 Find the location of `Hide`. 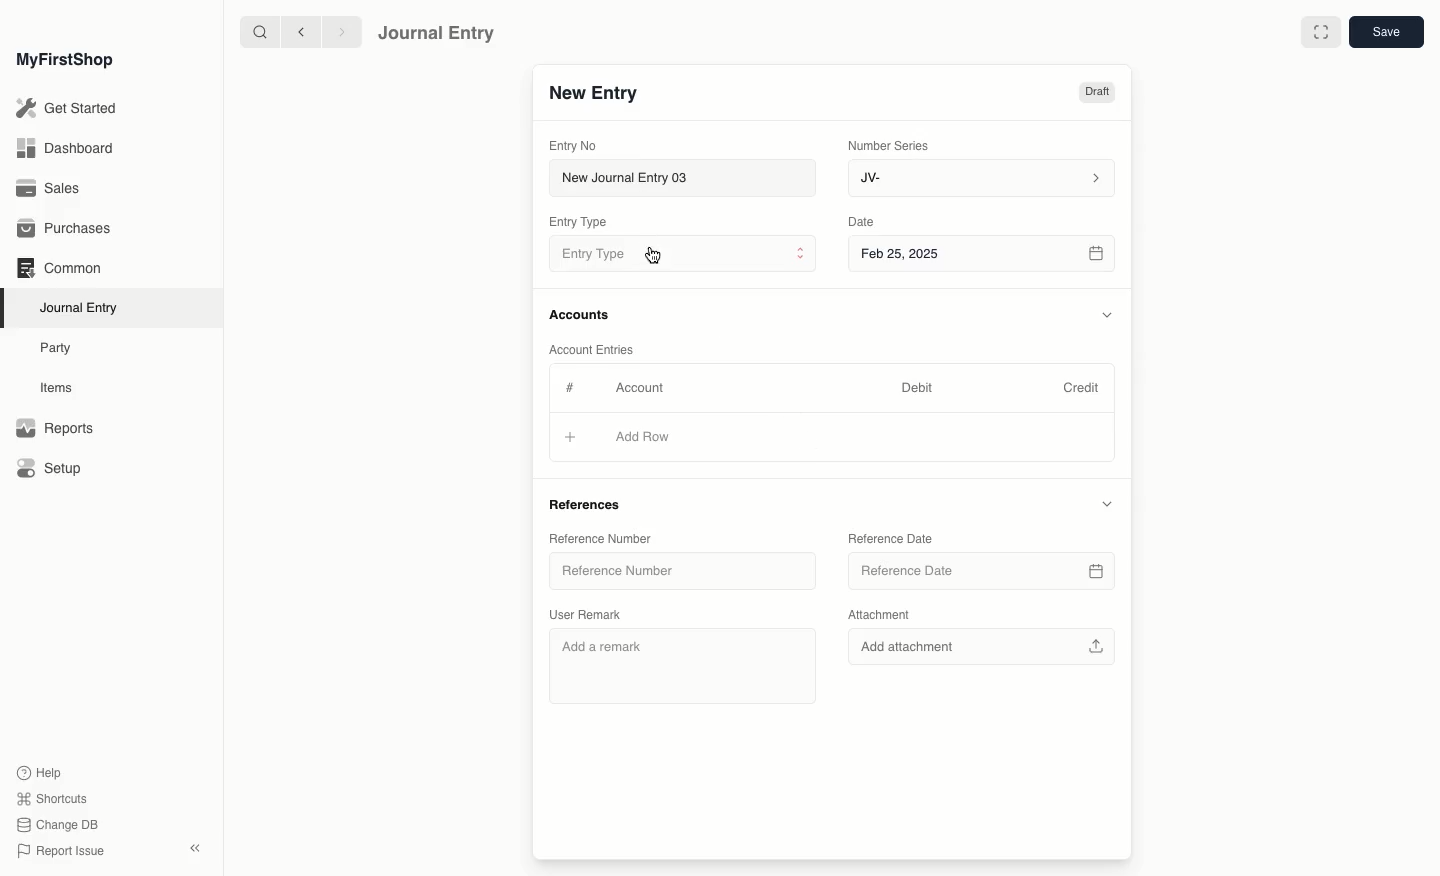

Hide is located at coordinates (1105, 315).